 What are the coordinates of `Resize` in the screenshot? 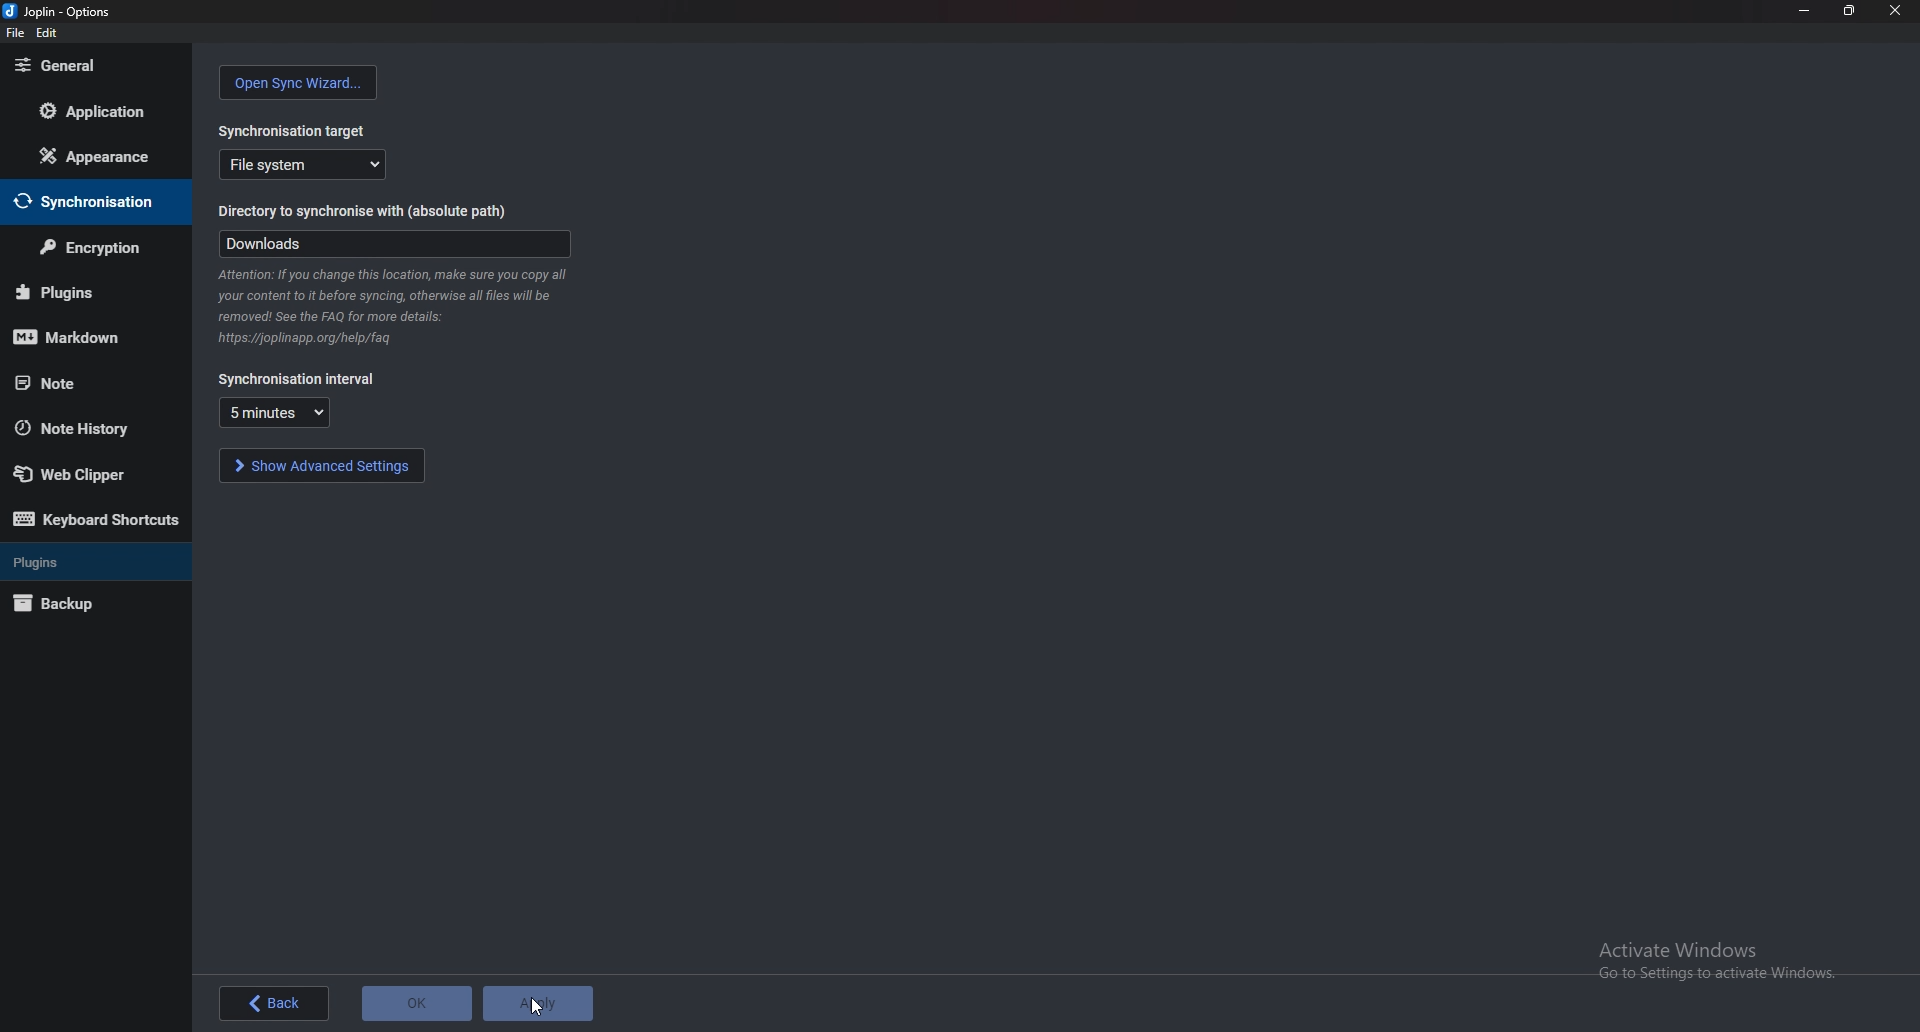 It's located at (1852, 11).